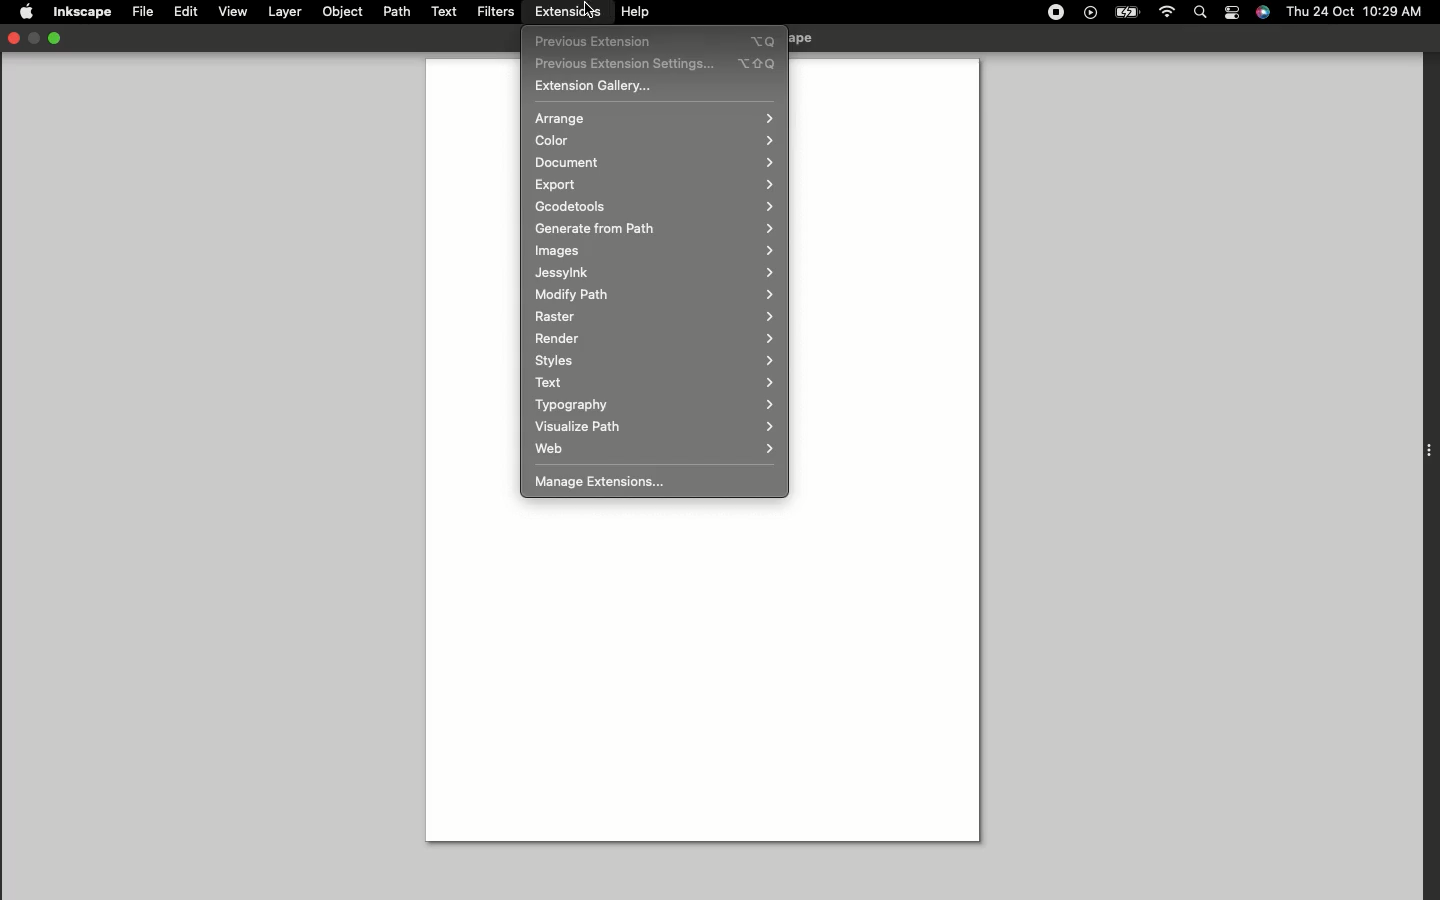 Image resolution: width=1440 pixels, height=900 pixels. Describe the element at coordinates (658, 404) in the screenshot. I see `Typography` at that location.